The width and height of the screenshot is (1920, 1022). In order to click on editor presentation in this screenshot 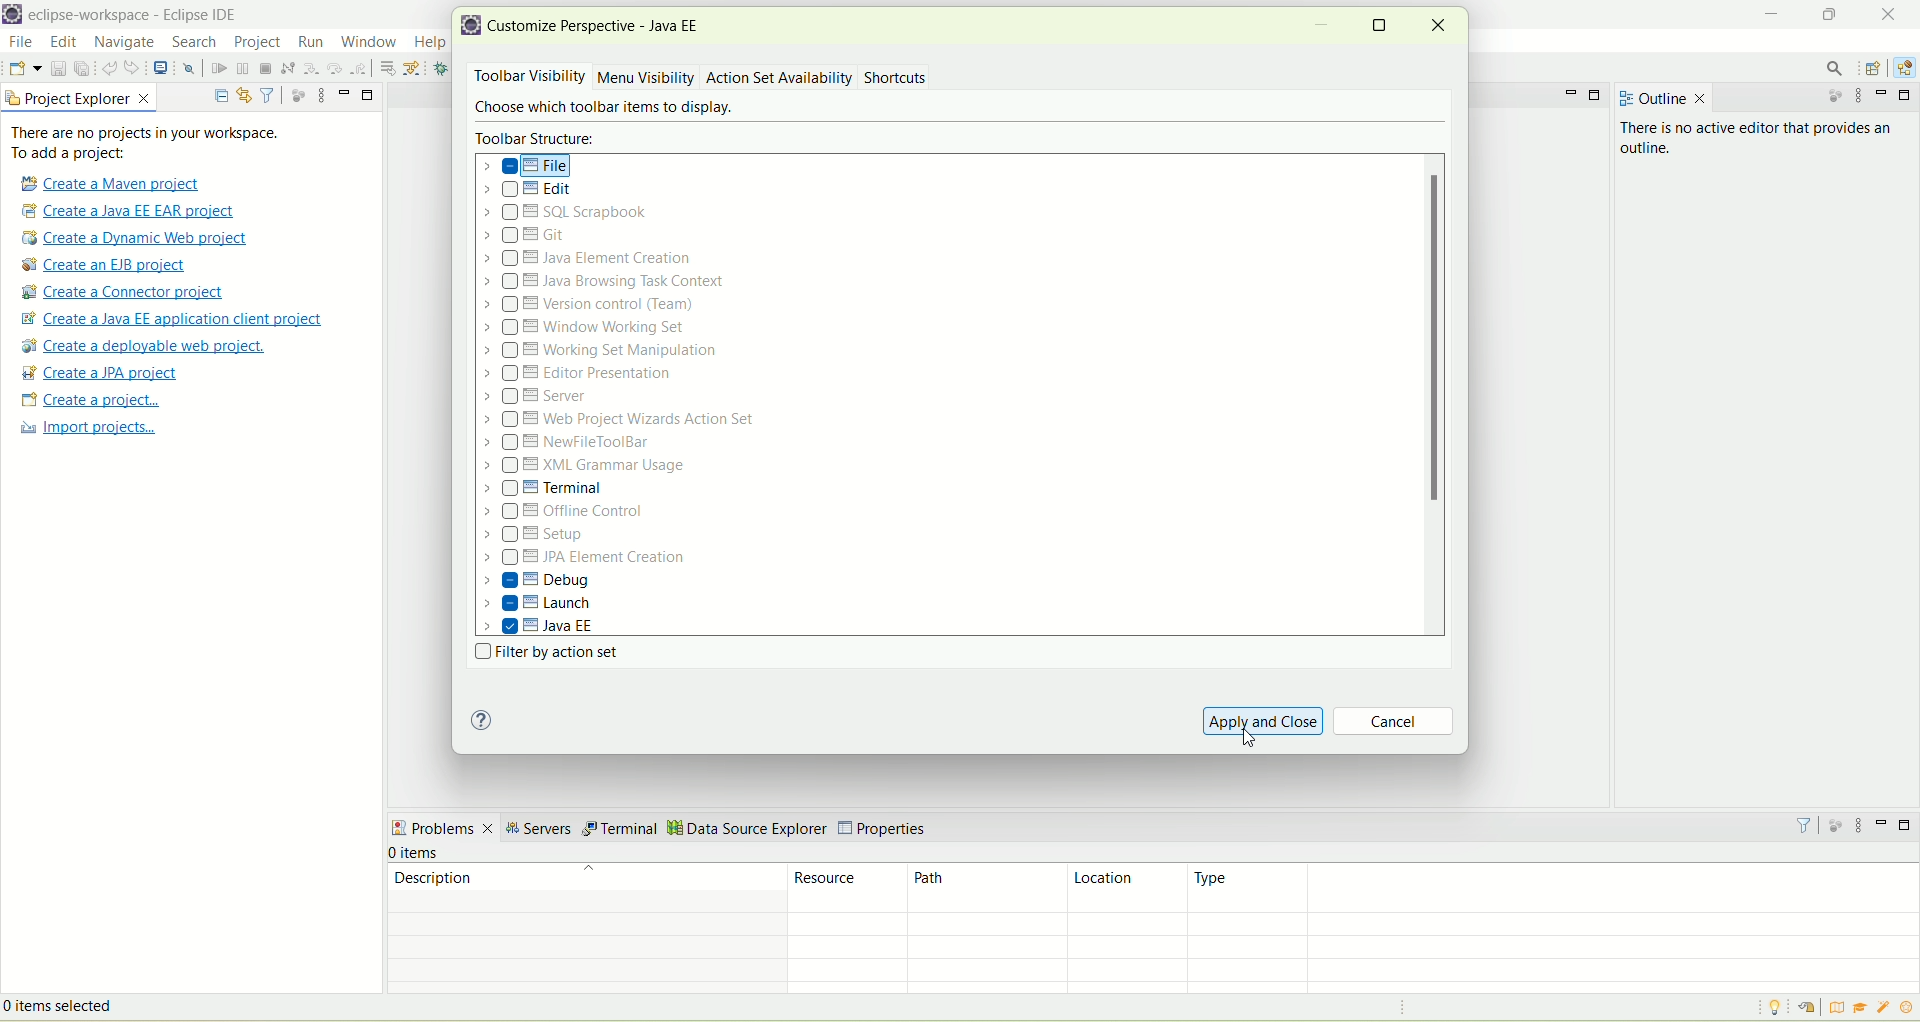, I will do `click(581, 374)`.